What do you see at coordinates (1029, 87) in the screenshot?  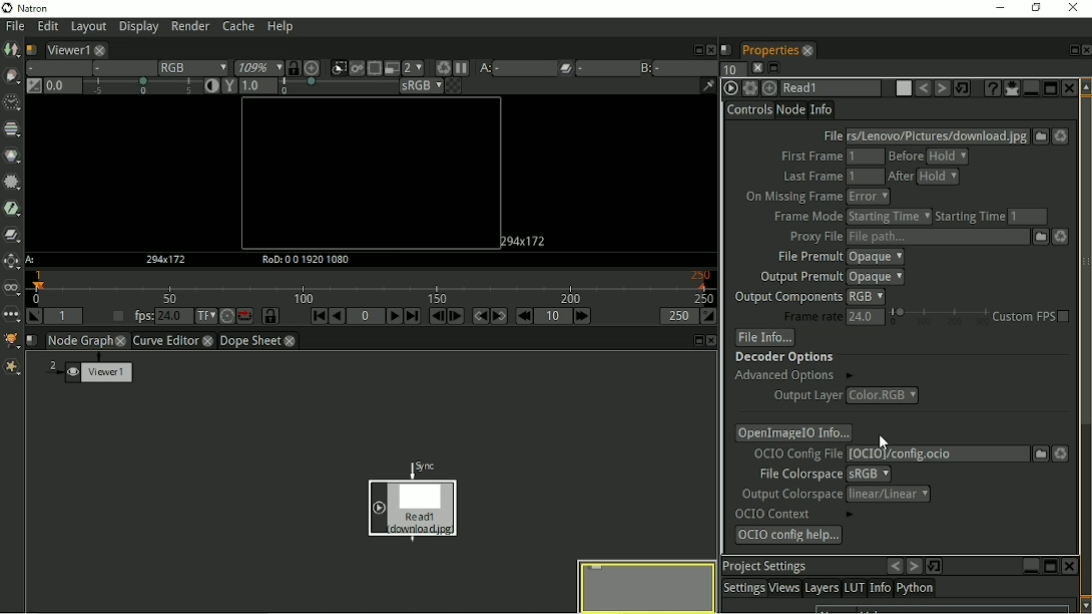 I see `Minimize` at bounding box center [1029, 87].